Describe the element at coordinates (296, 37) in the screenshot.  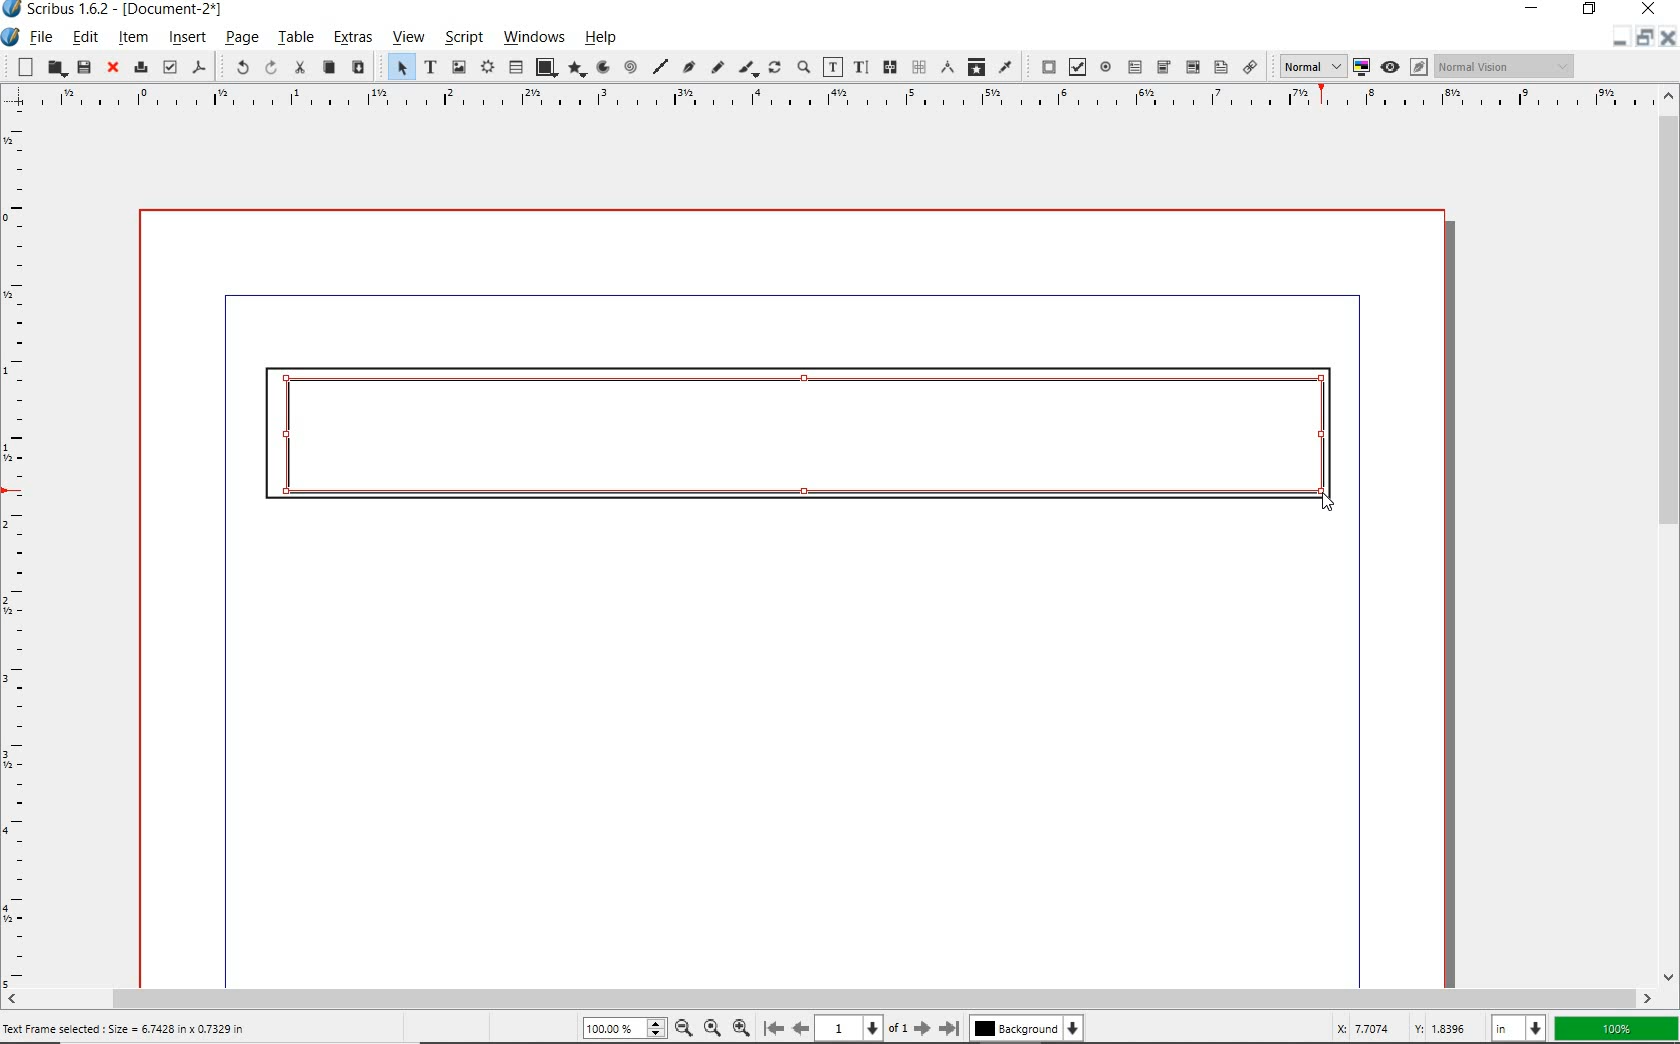
I see `table` at that location.